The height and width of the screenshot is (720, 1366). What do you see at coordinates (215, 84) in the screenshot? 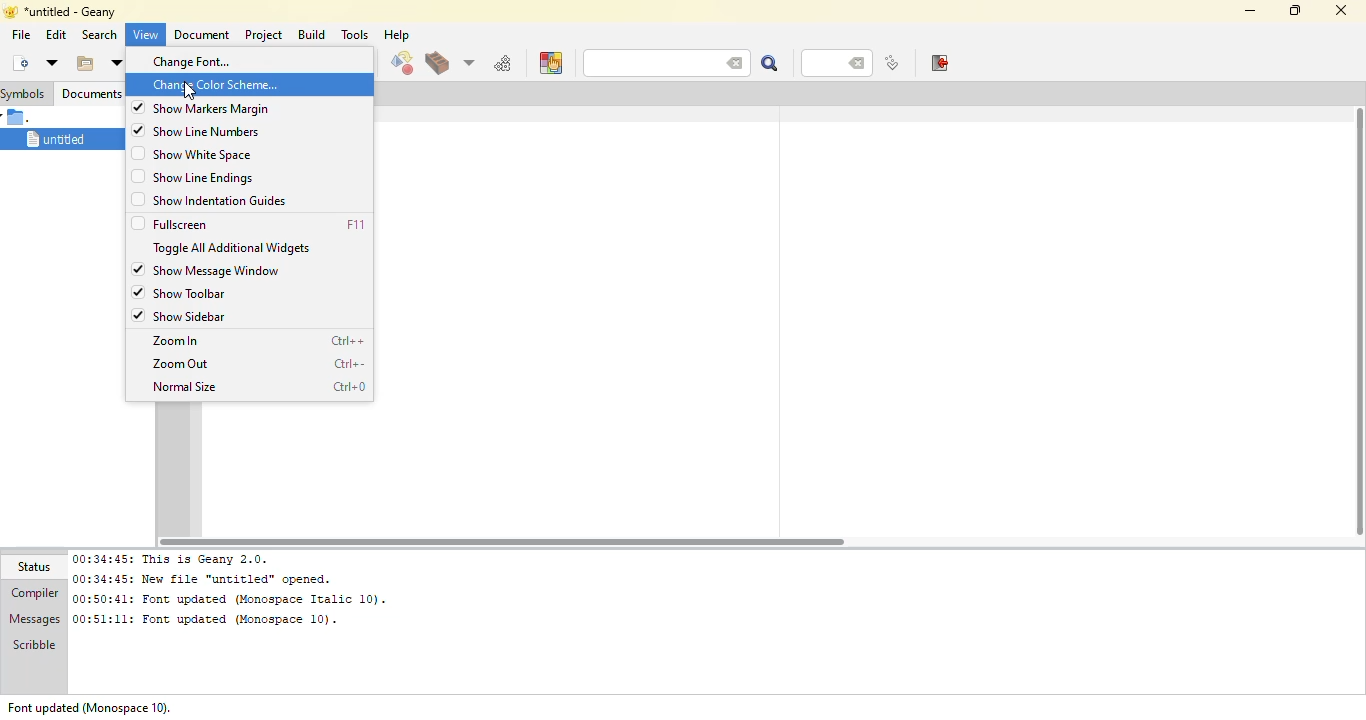
I see `change color scheme` at bounding box center [215, 84].